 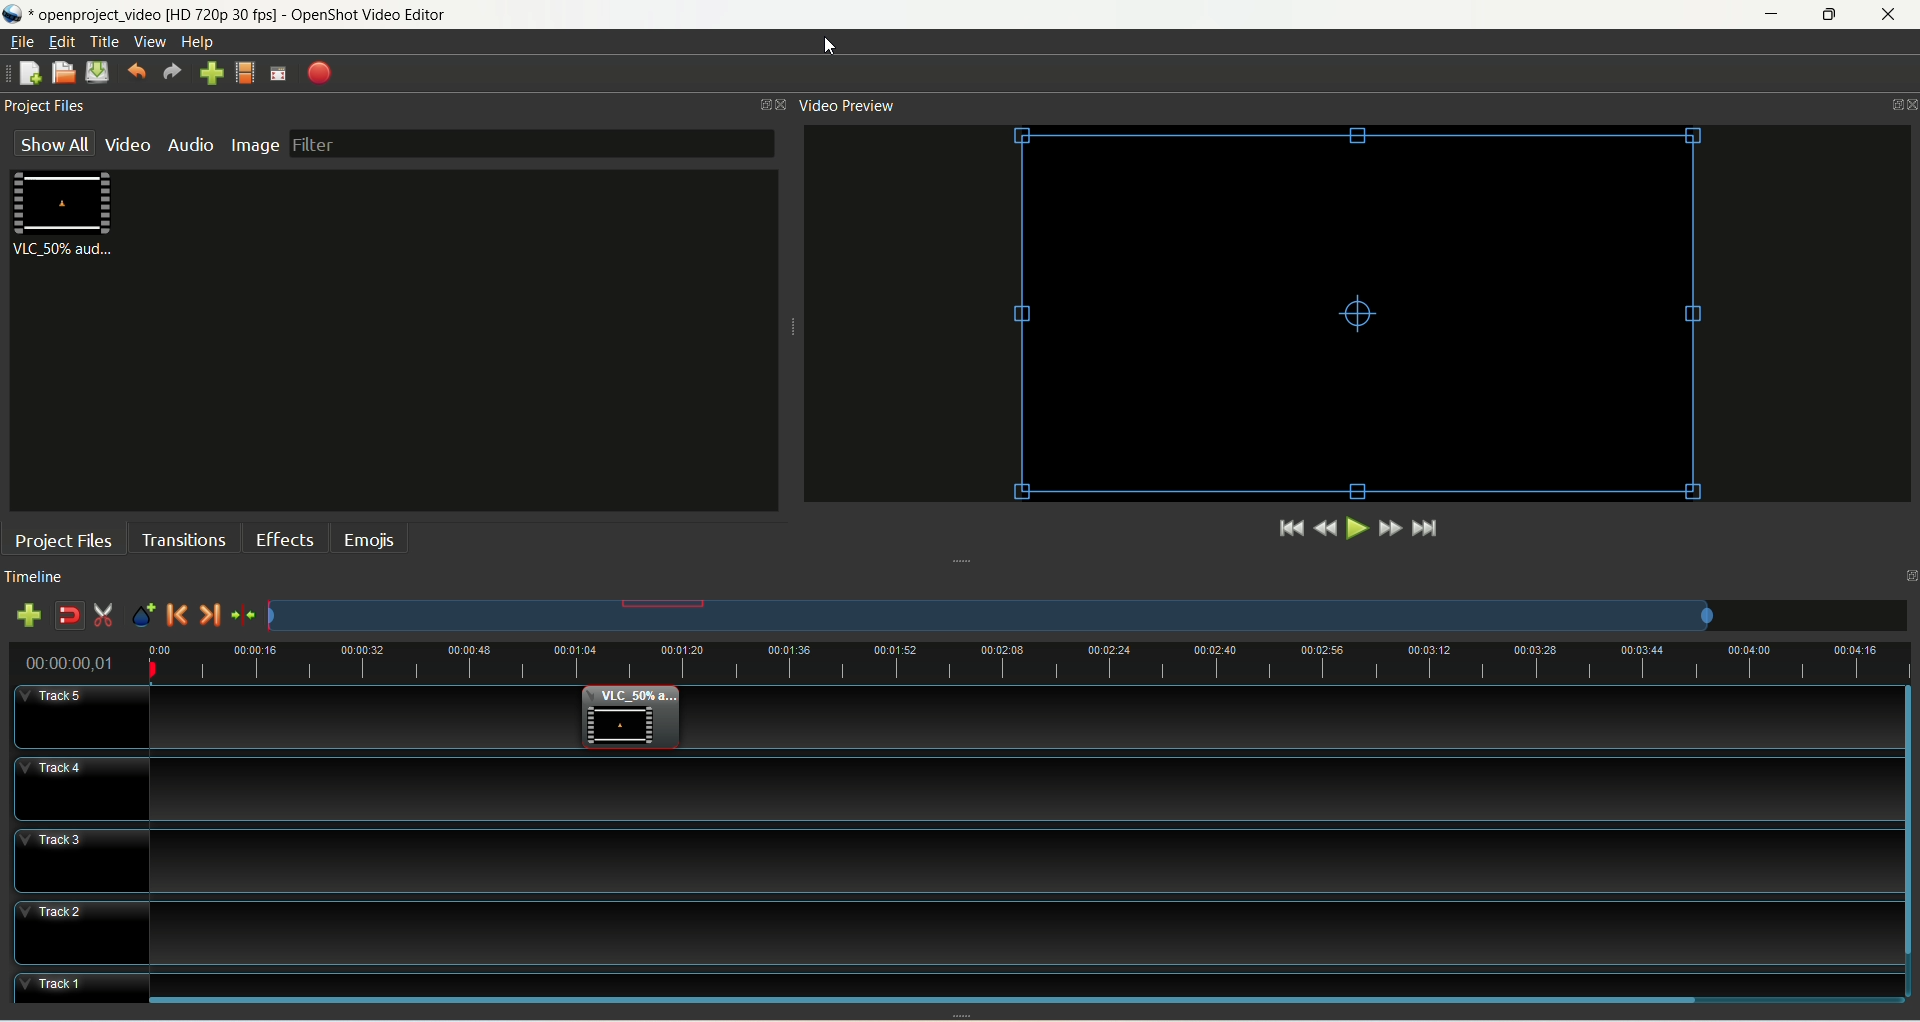 What do you see at coordinates (68, 615) in the screenshot?
I see `disable snapping` at bounding box center [68, 615].